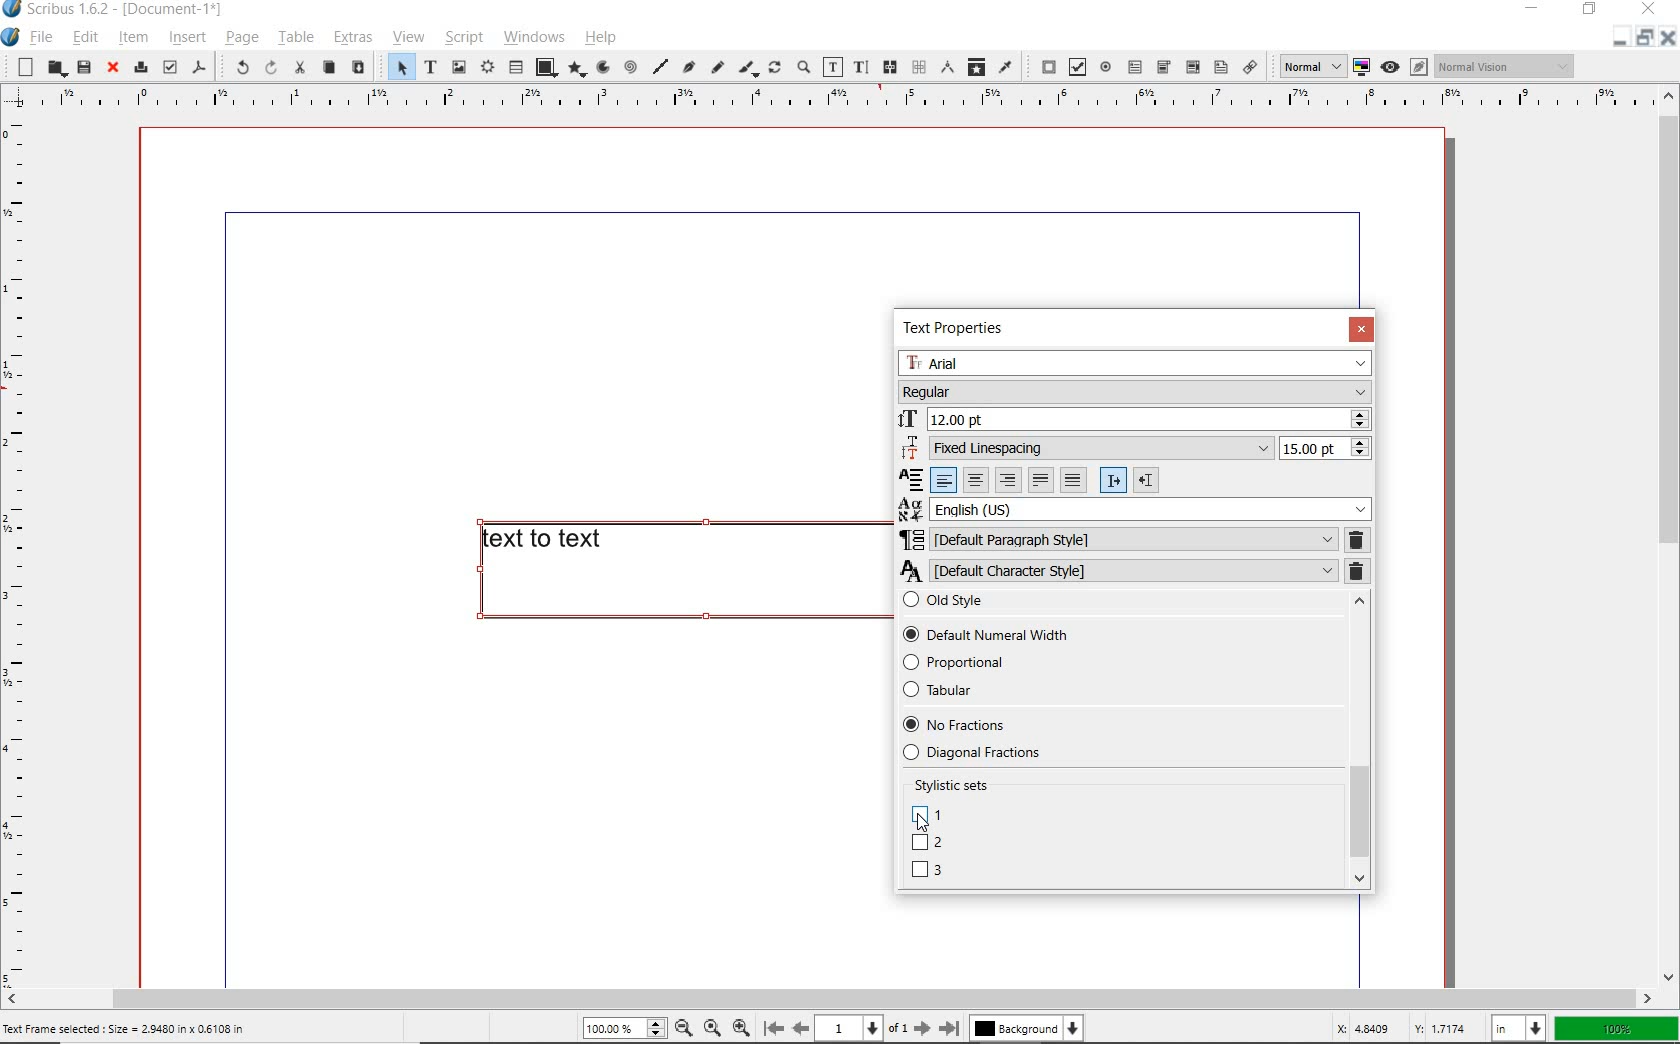 The width and height of the screenshot is (1680, 1044). Describe the element at coordinates (1389, 66) in the screenshot. I see `Preview mode` at that location.